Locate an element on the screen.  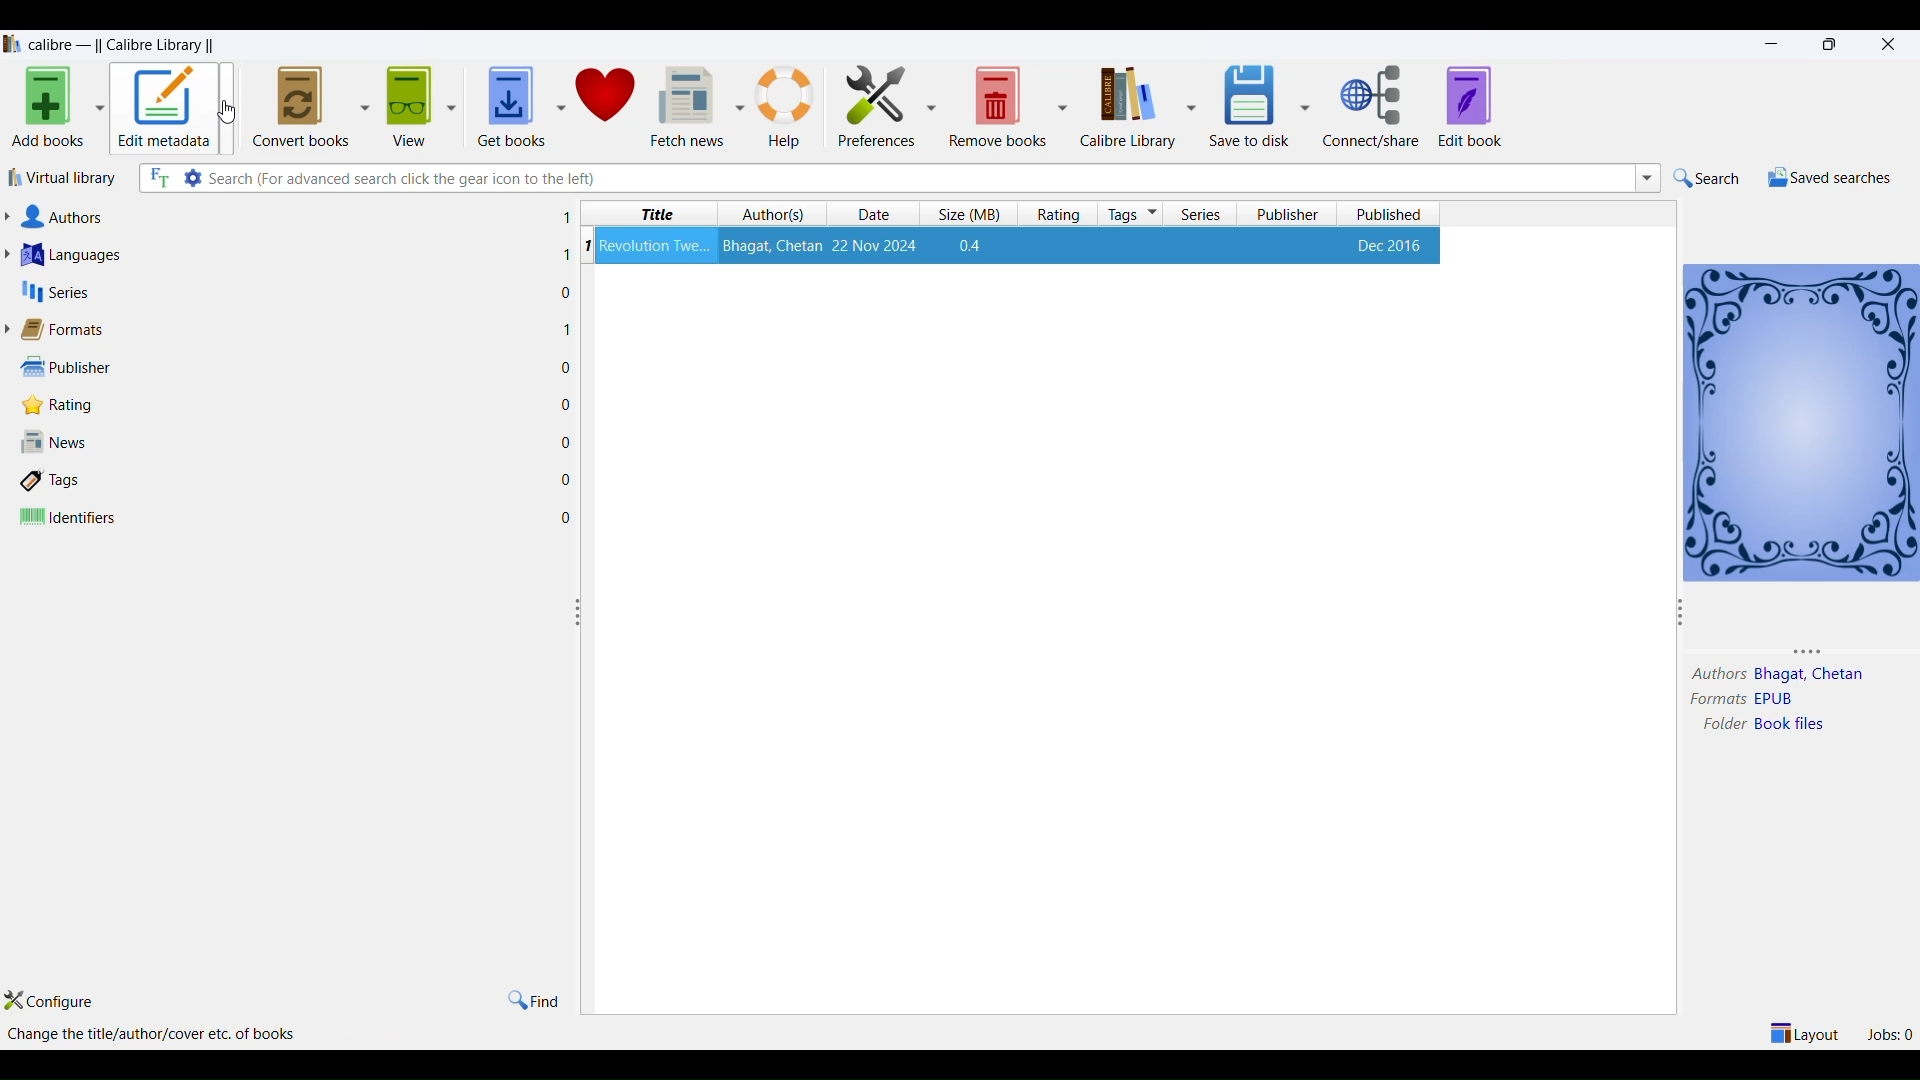
0 is located at coordinates (567, 403).